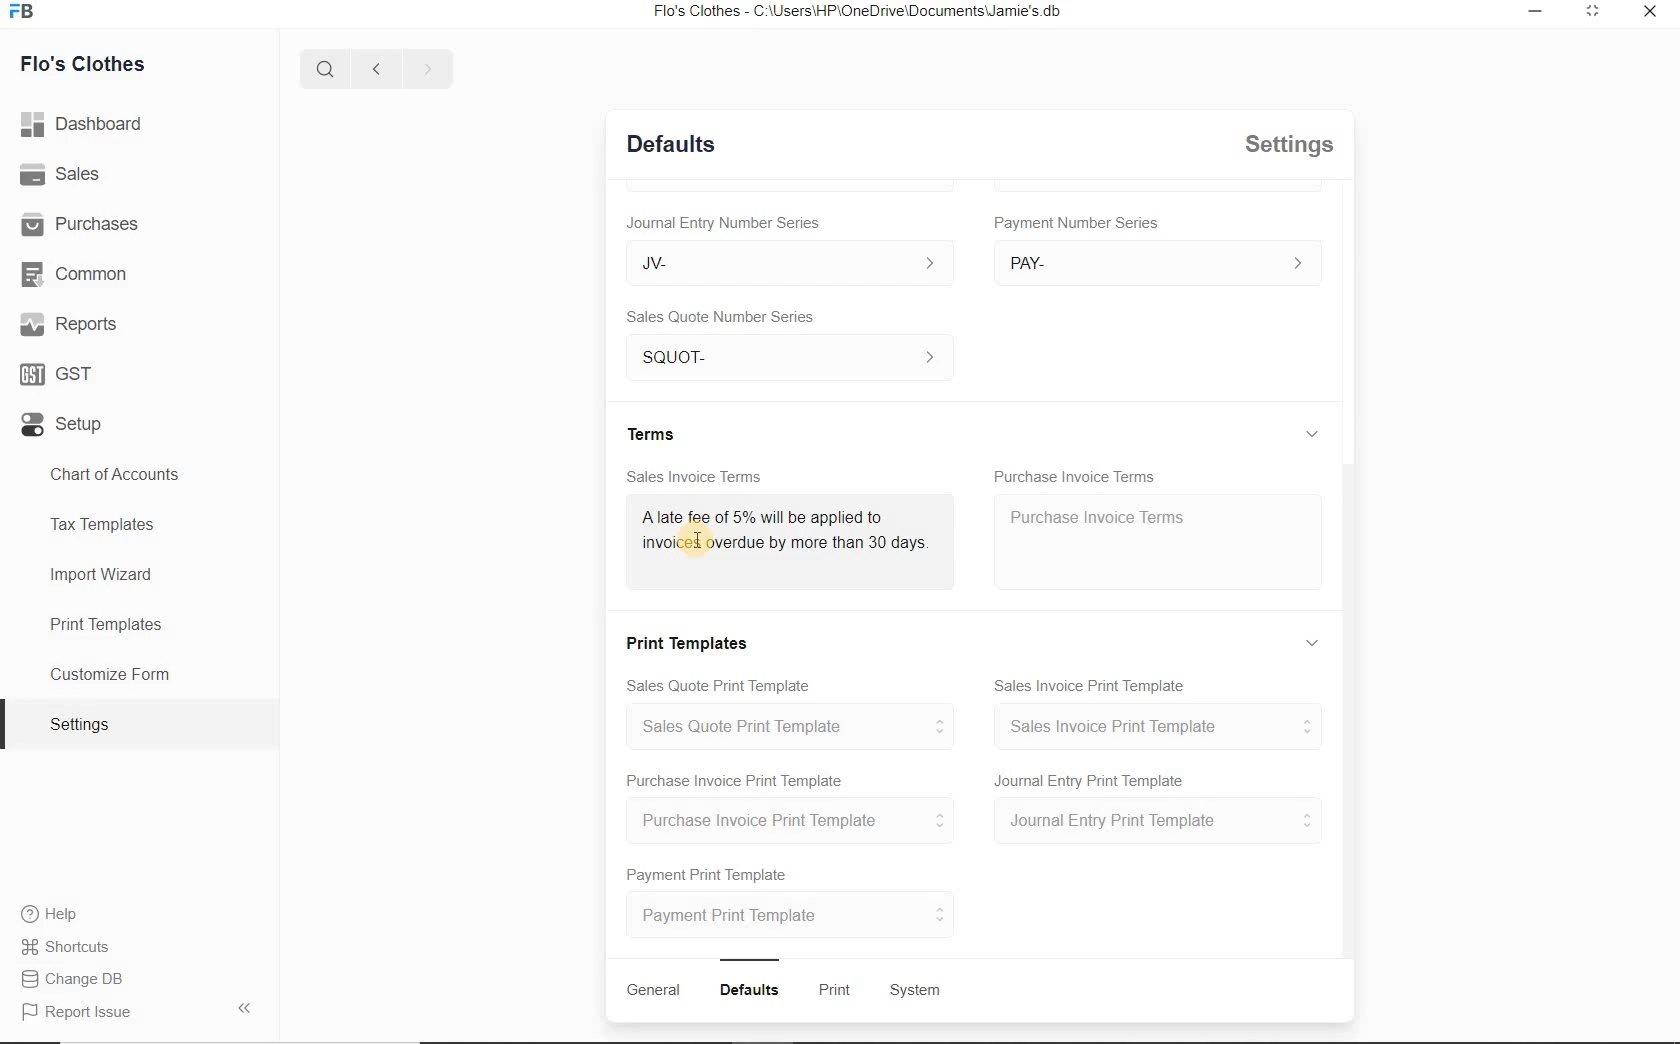 The width and height of the screenshot is (1680, 1044). I want to click on Sales Invoice Print Template, so click(1093, 682).